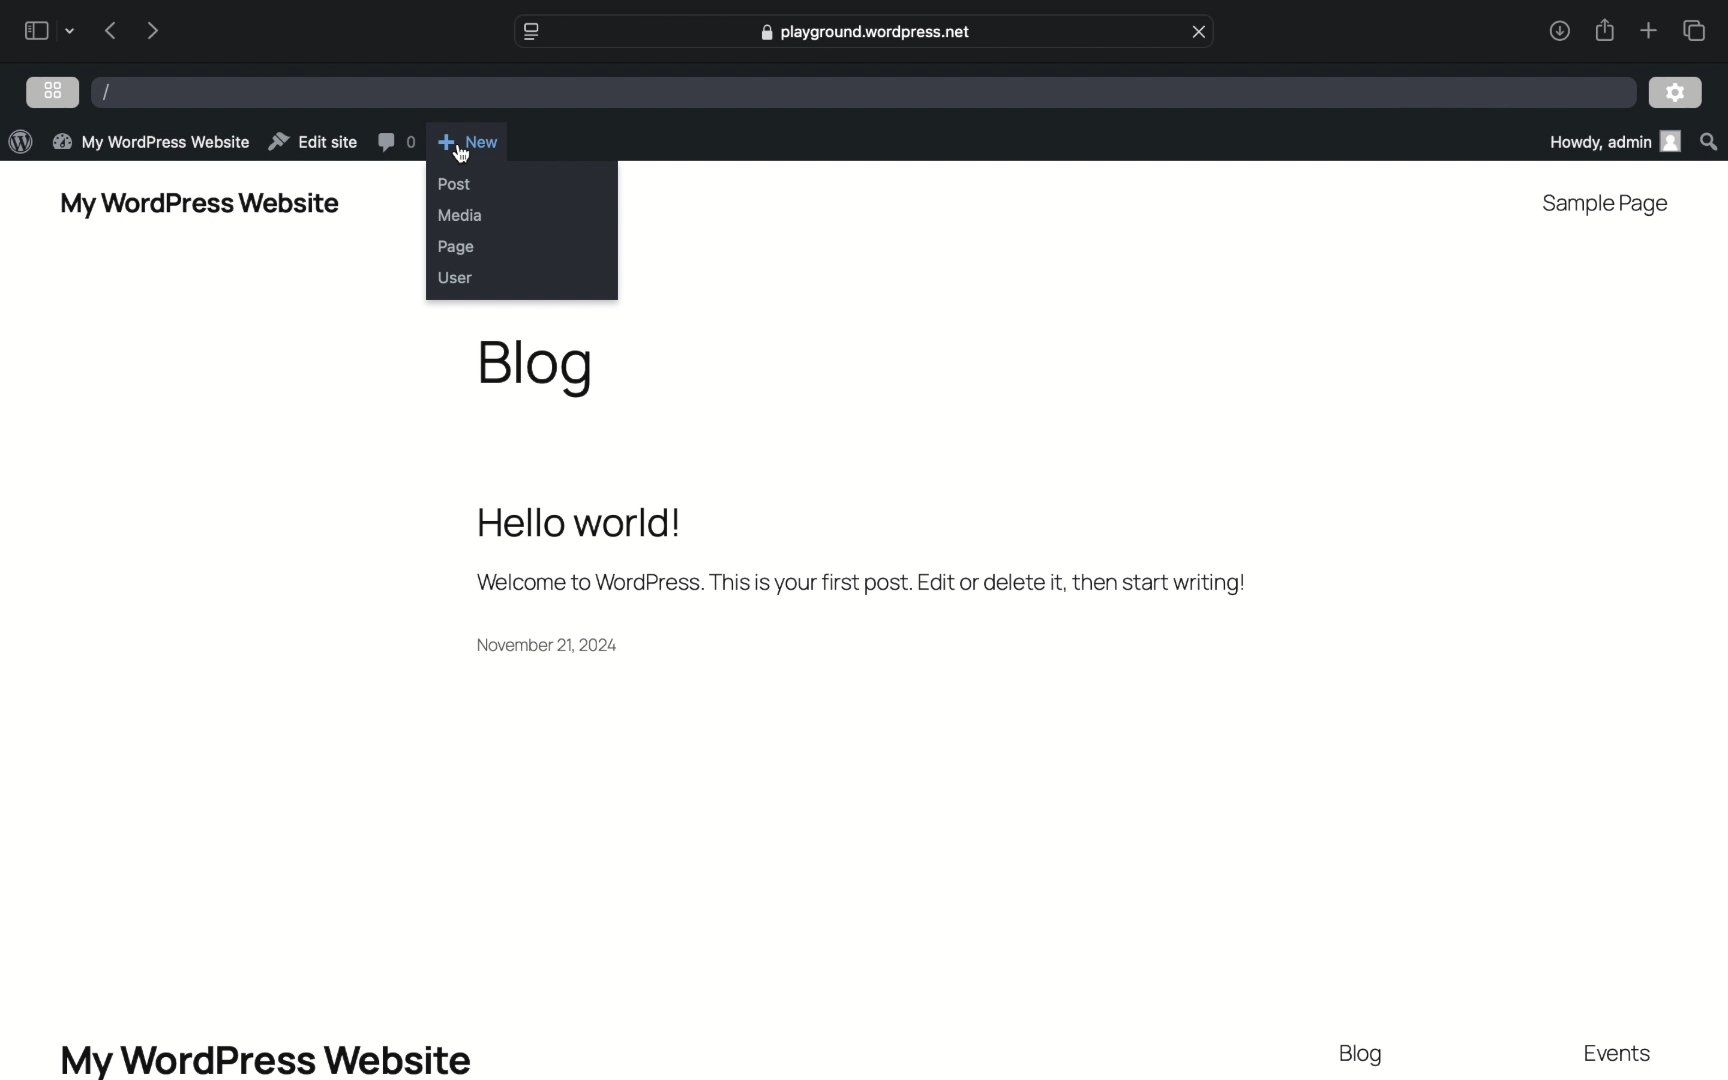 This screenshot has height=1080, width=1728. I want to click on howdy, admin, so click(1608, 142).